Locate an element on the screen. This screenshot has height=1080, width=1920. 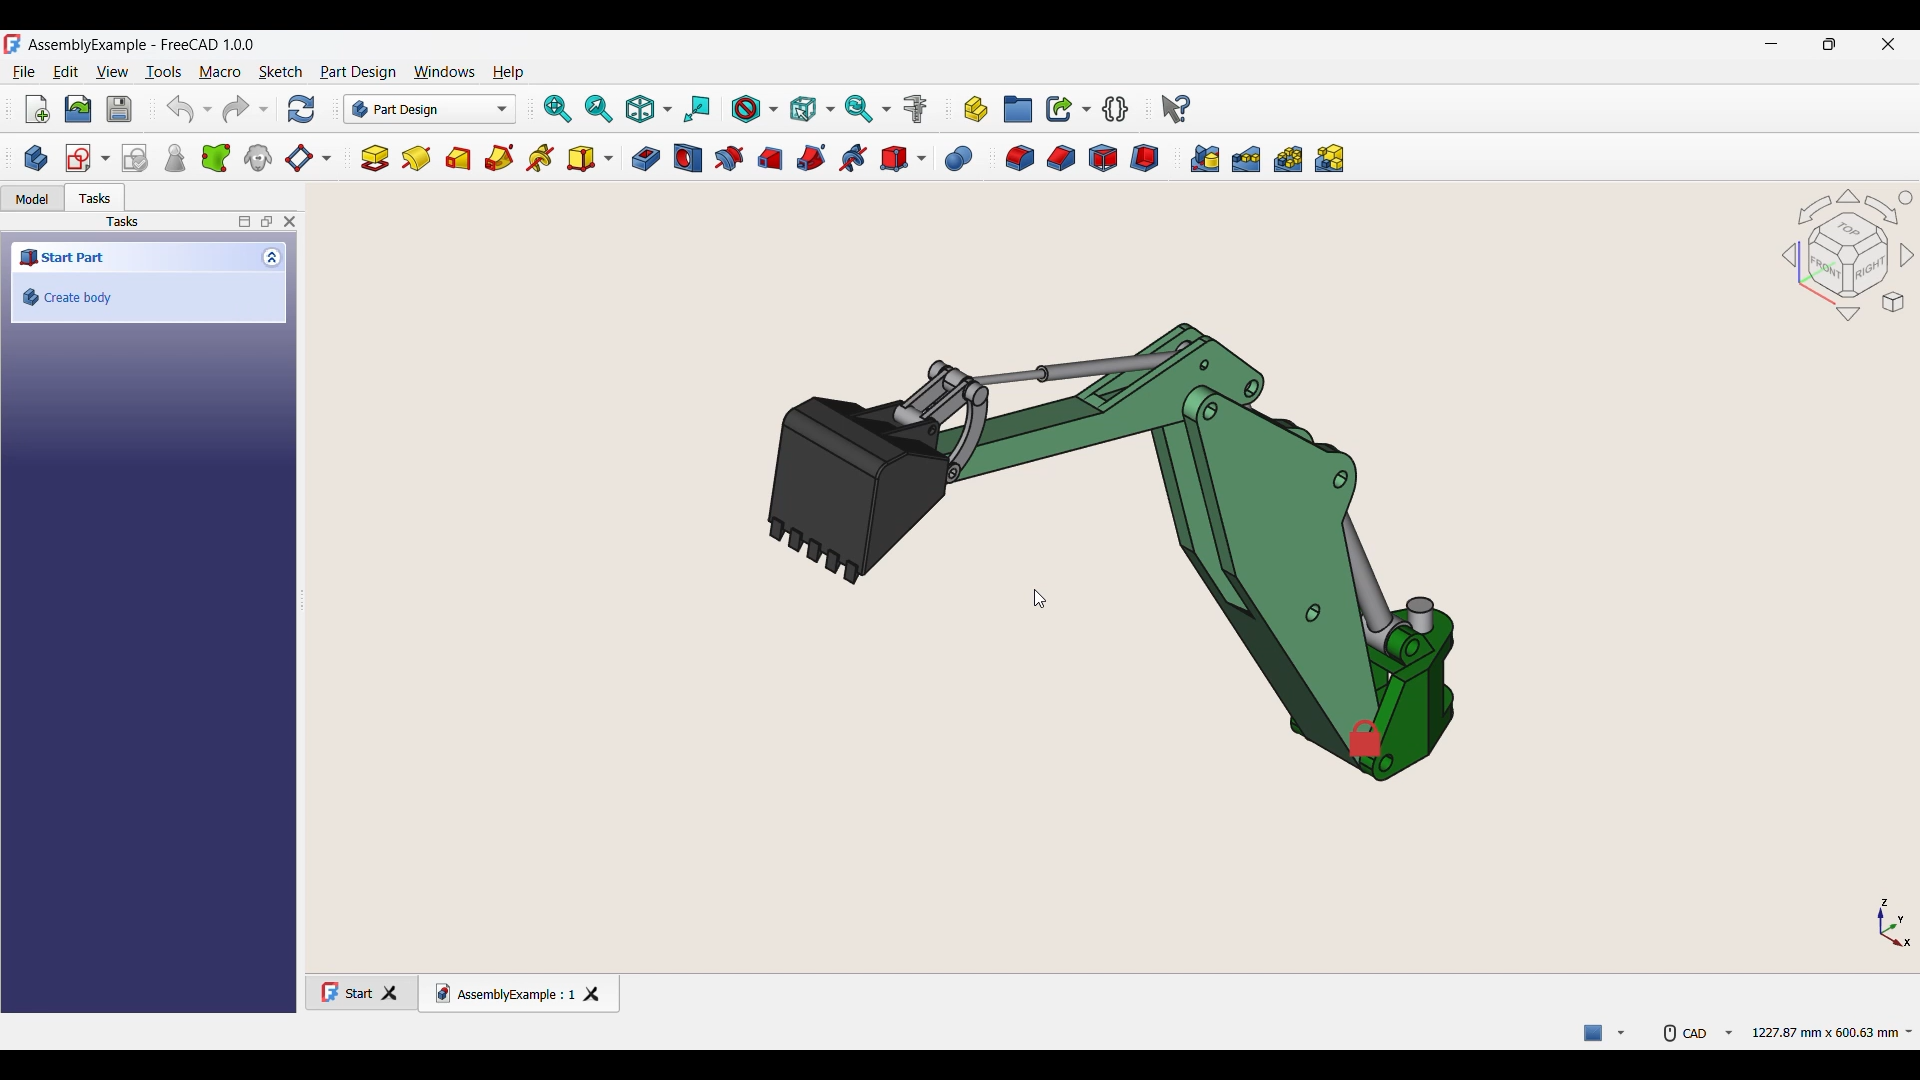
Interface reset to default is located at coordinates (1690, 557).